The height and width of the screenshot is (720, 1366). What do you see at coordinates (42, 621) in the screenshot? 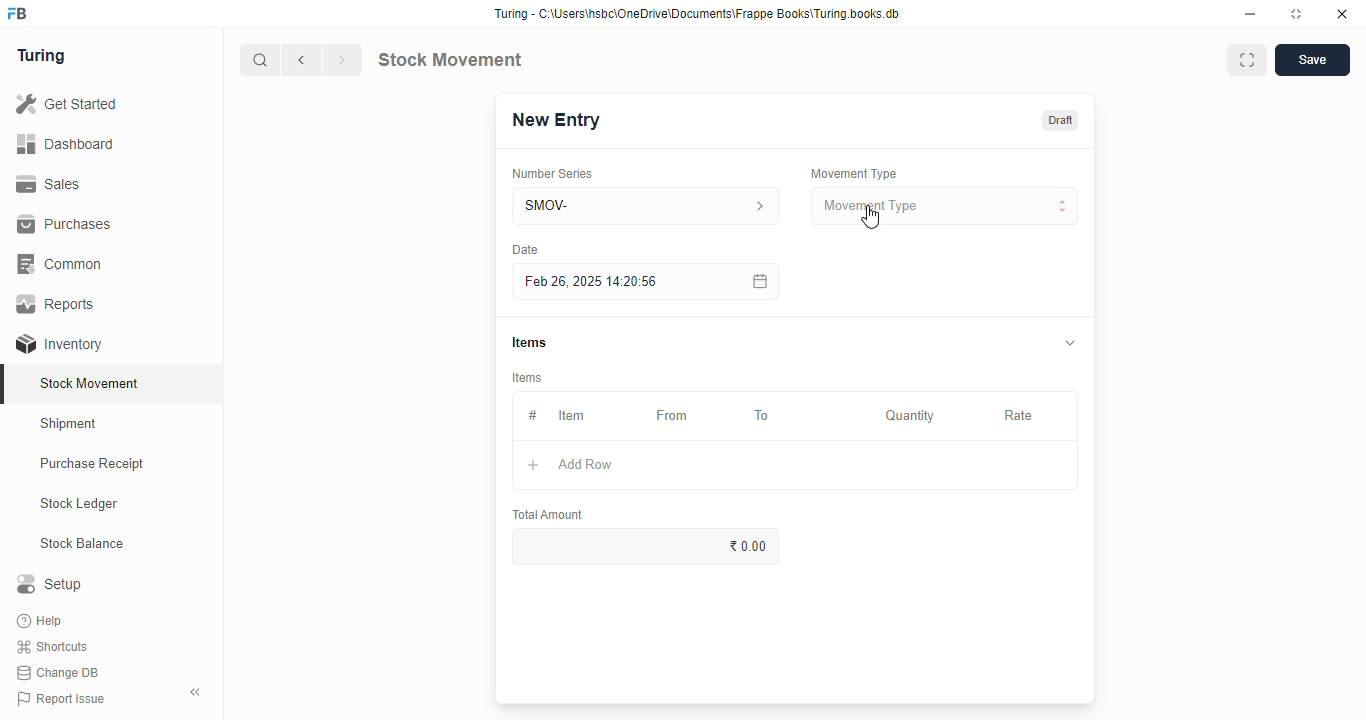
I see `help` at bounding box center [42, 621].